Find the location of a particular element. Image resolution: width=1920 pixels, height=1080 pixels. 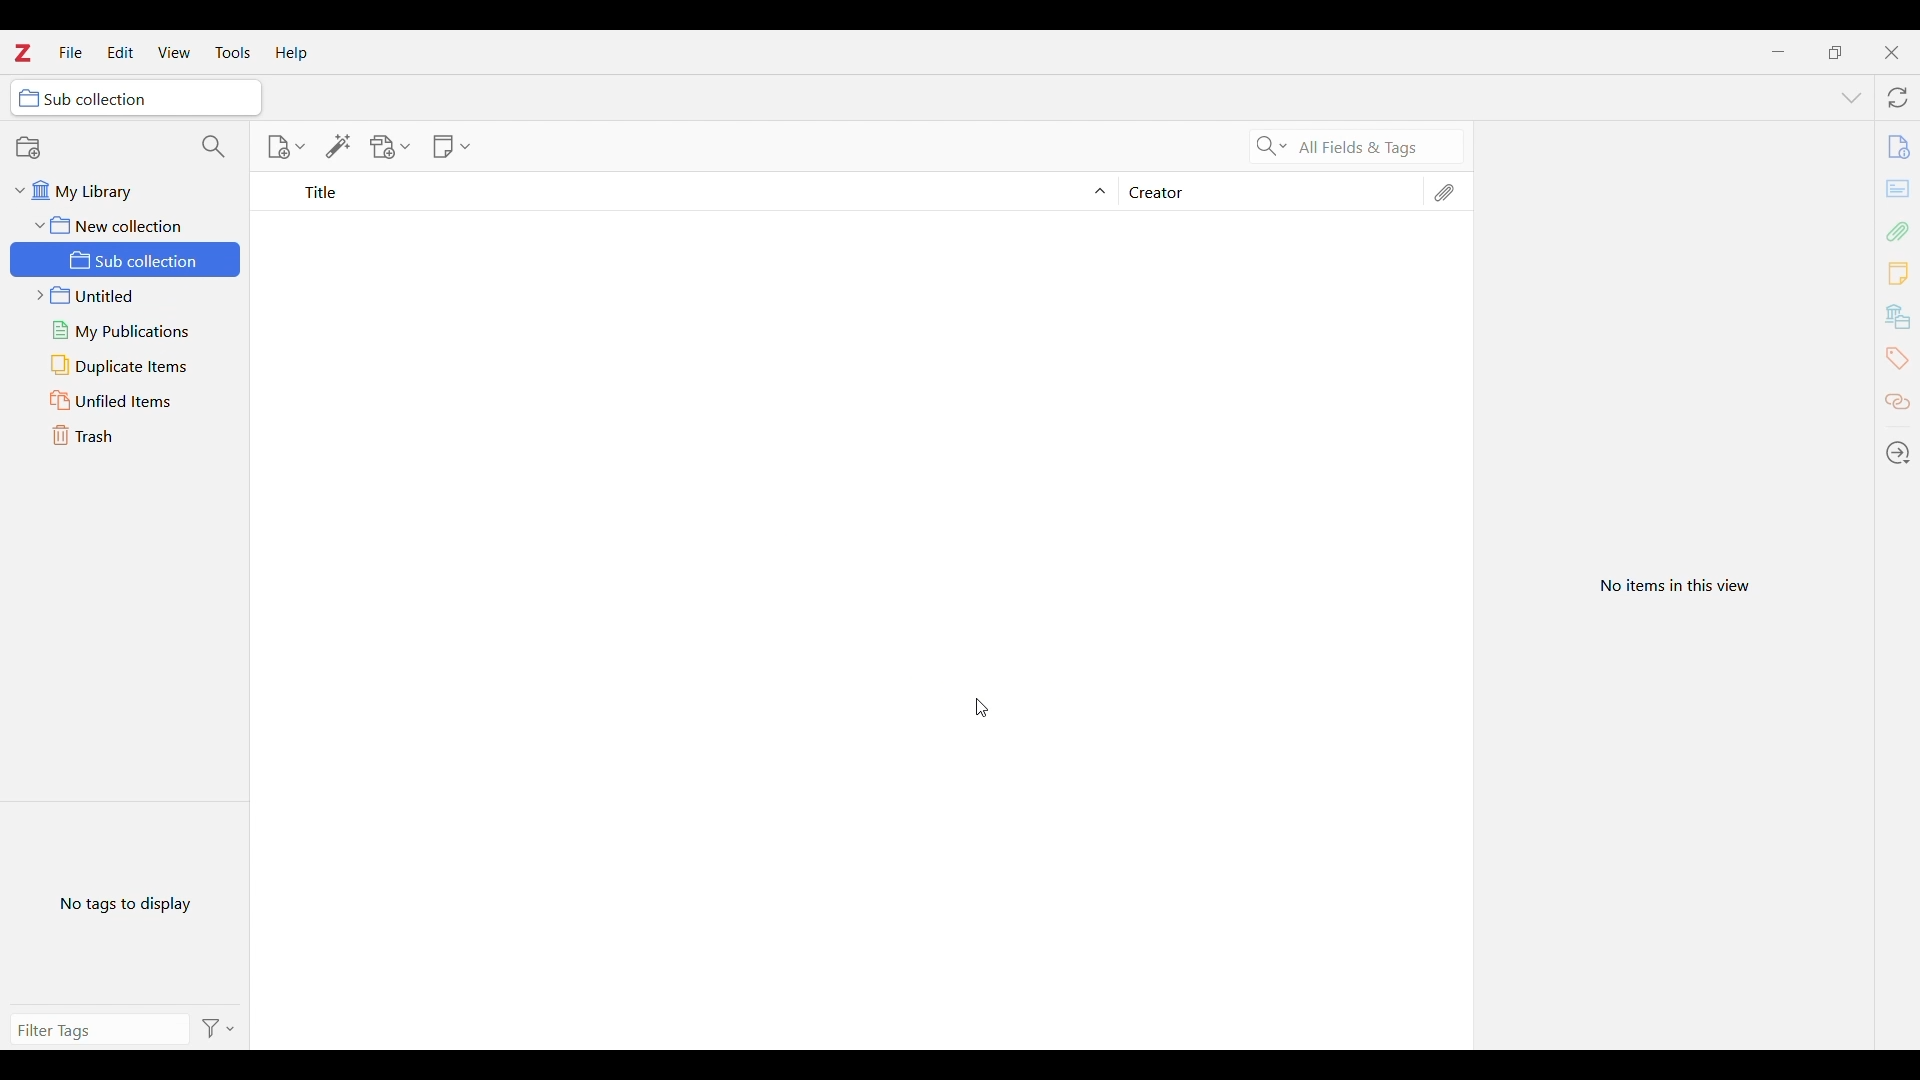

No tags to display  is located at coordinates (121, 905).